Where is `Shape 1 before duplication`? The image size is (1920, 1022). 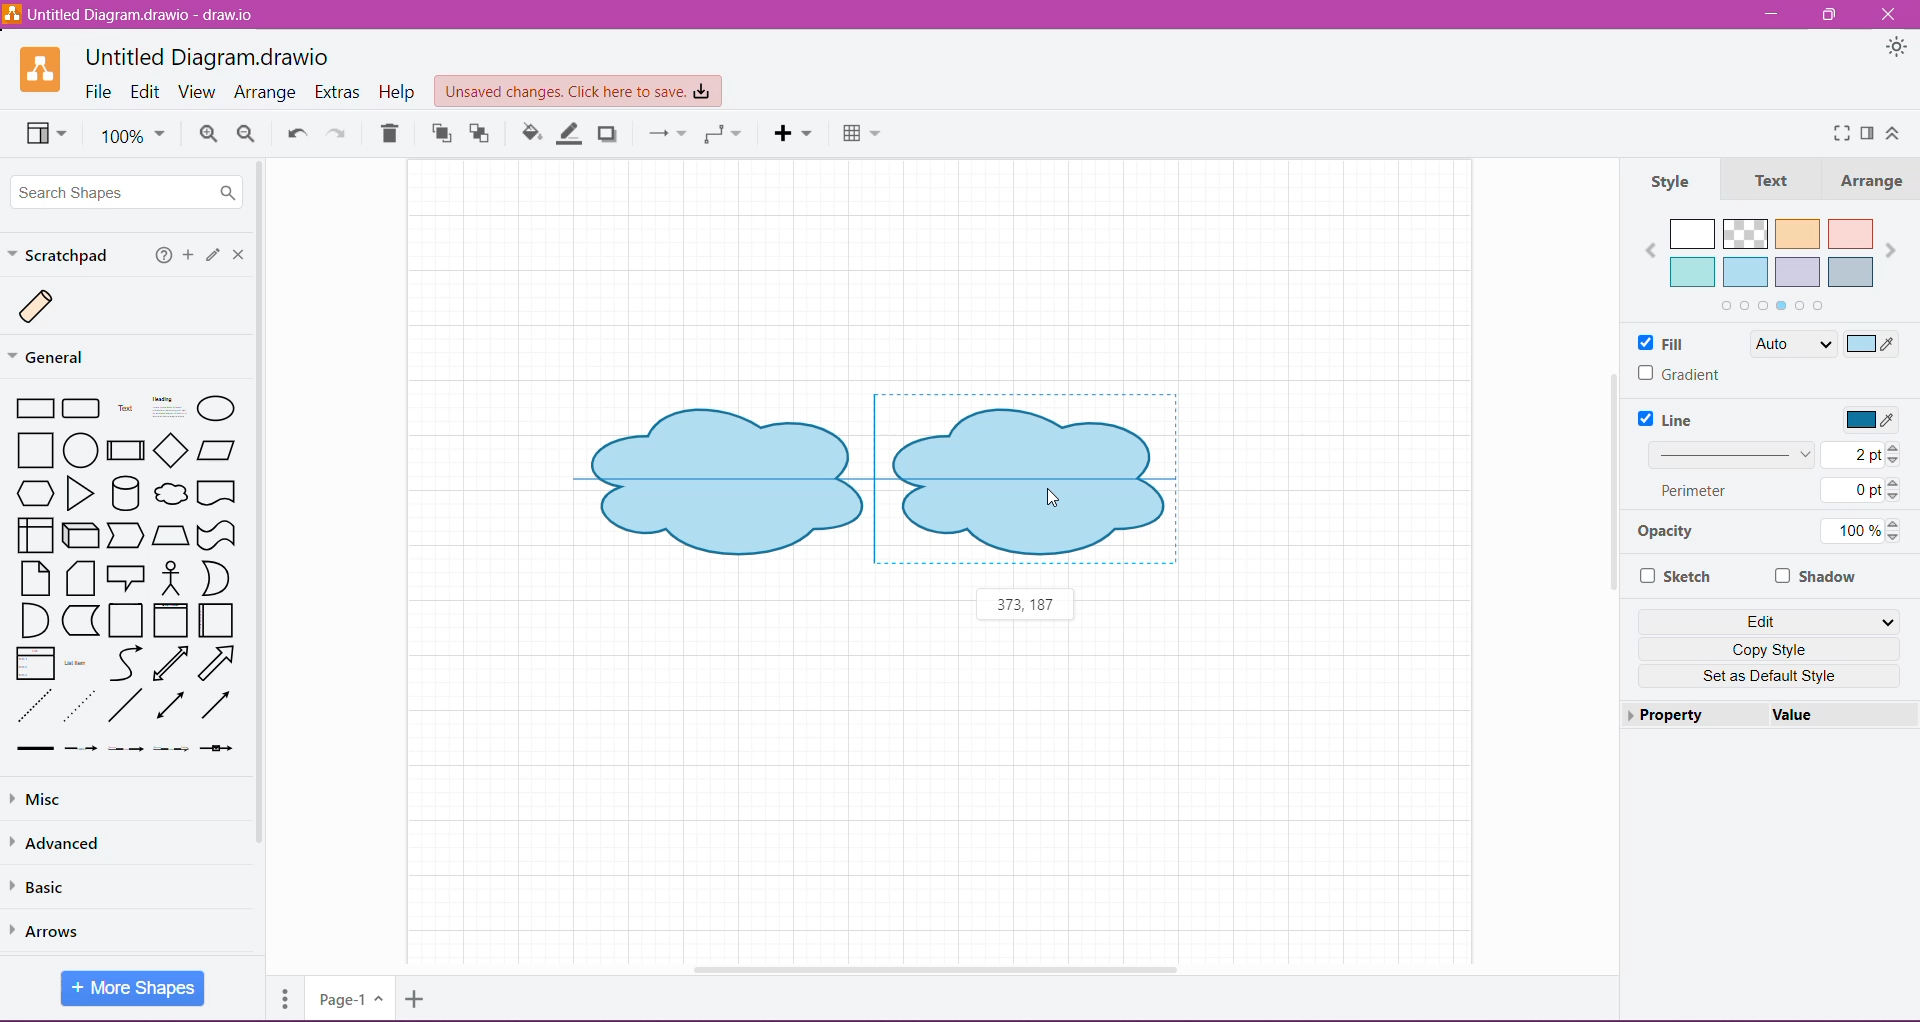 Shape 1 before duplication is located at coordinates (726, 477).